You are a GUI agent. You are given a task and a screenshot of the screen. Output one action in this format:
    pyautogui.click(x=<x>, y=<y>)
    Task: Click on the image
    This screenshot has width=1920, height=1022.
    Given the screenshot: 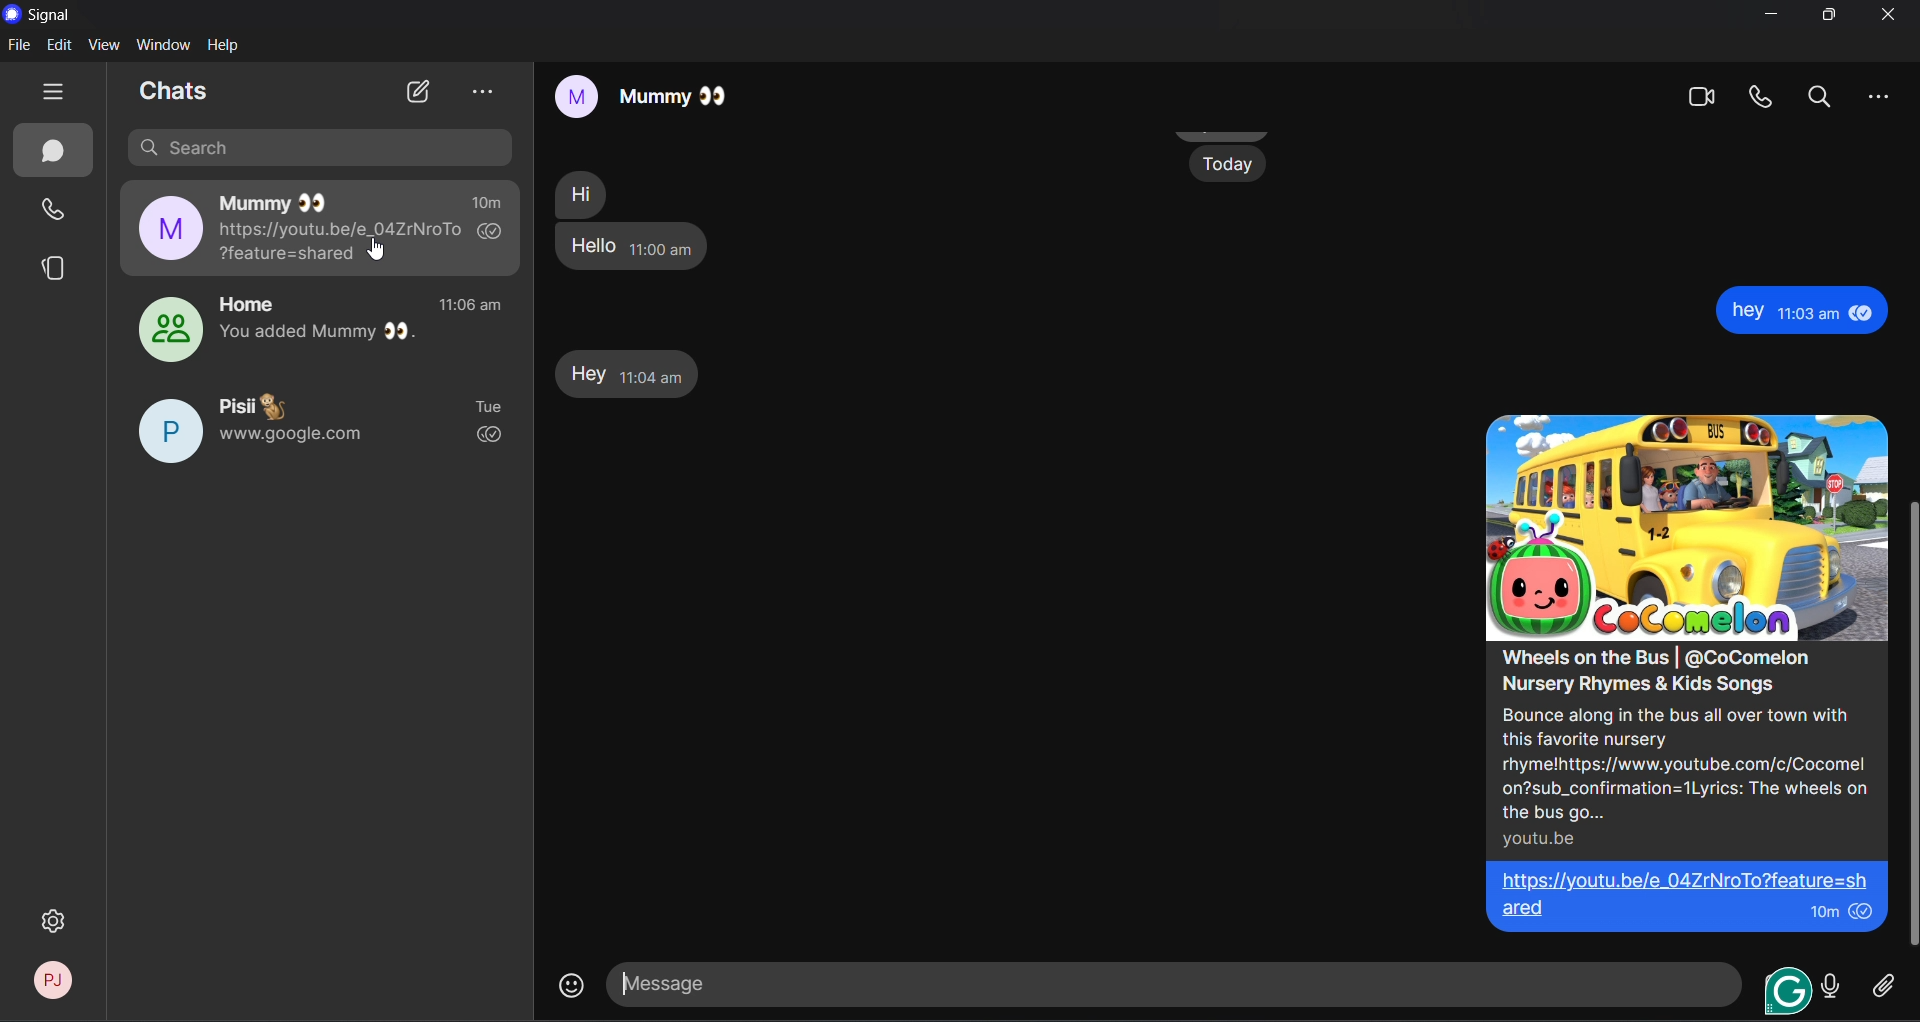 What is the action you would take?
    pyautogui.click(x=1681, y=529)
    